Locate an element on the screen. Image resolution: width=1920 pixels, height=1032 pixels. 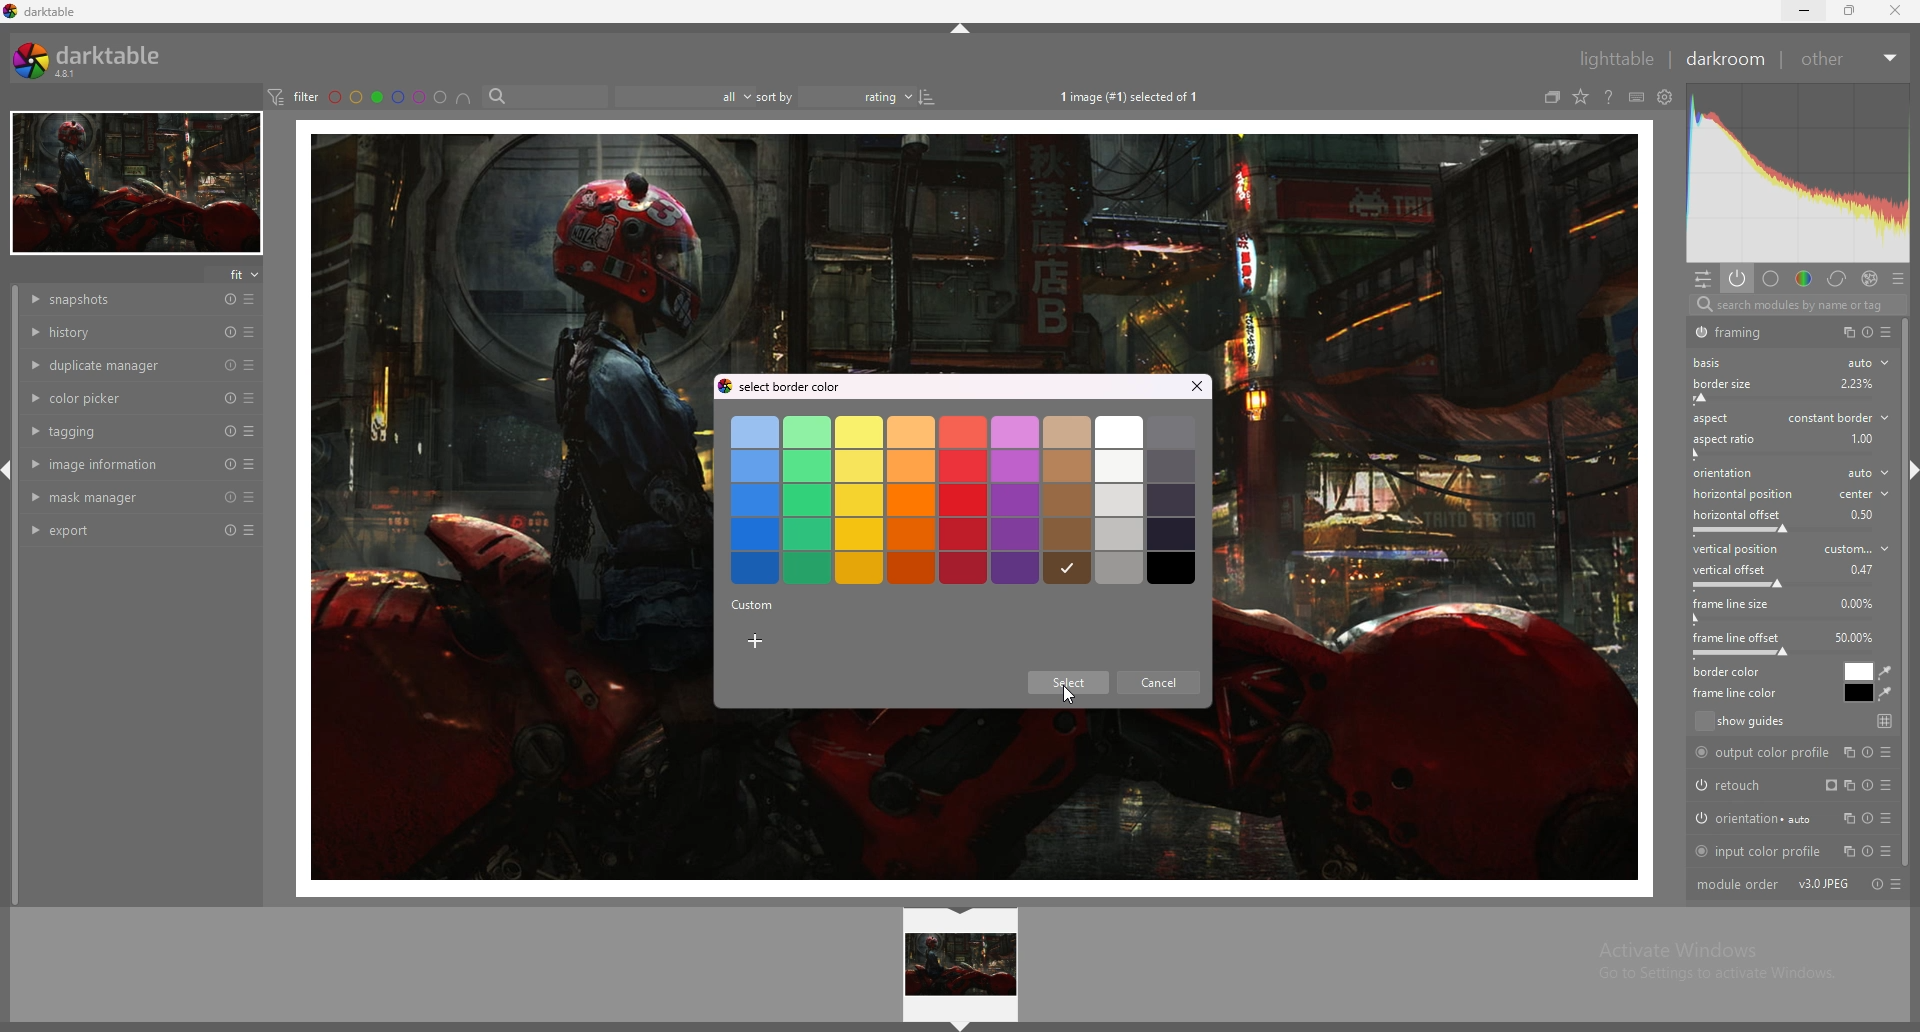
reset is located at coordinates (230, 365).